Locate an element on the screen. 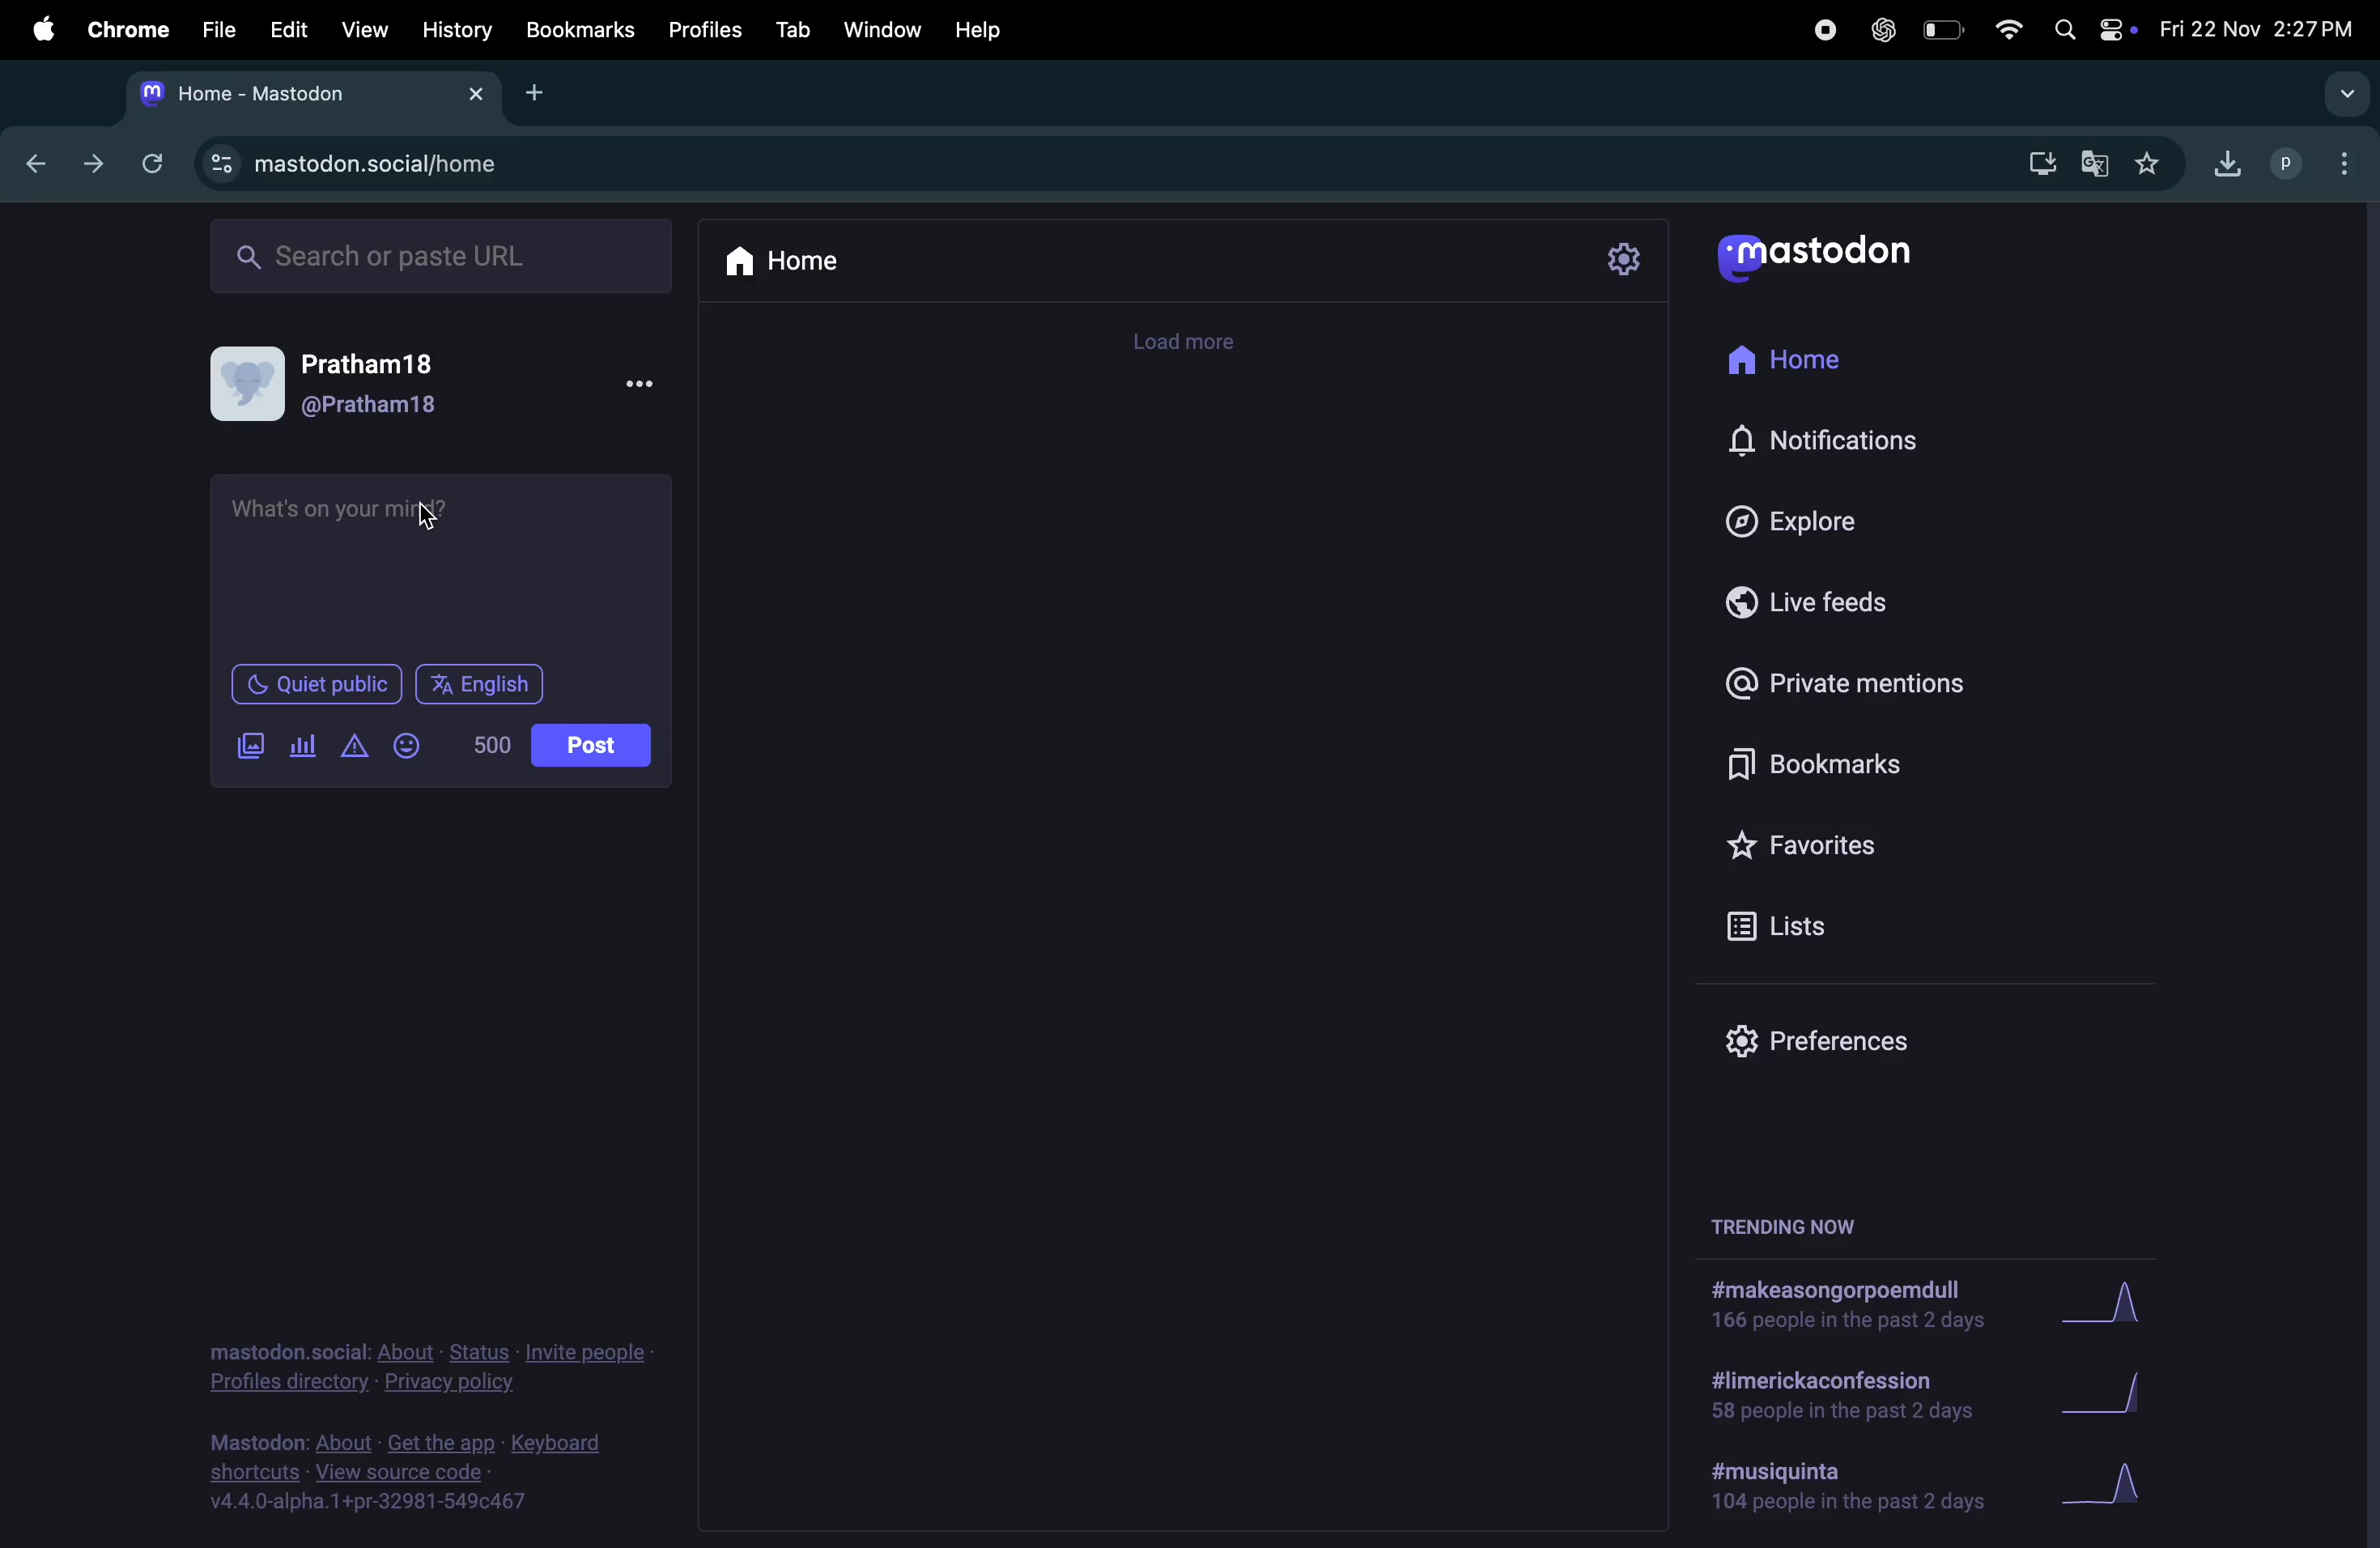 Image resolution: width=2380 pixels, height=1548 pixels. forward is located at coordinates (90, 165).